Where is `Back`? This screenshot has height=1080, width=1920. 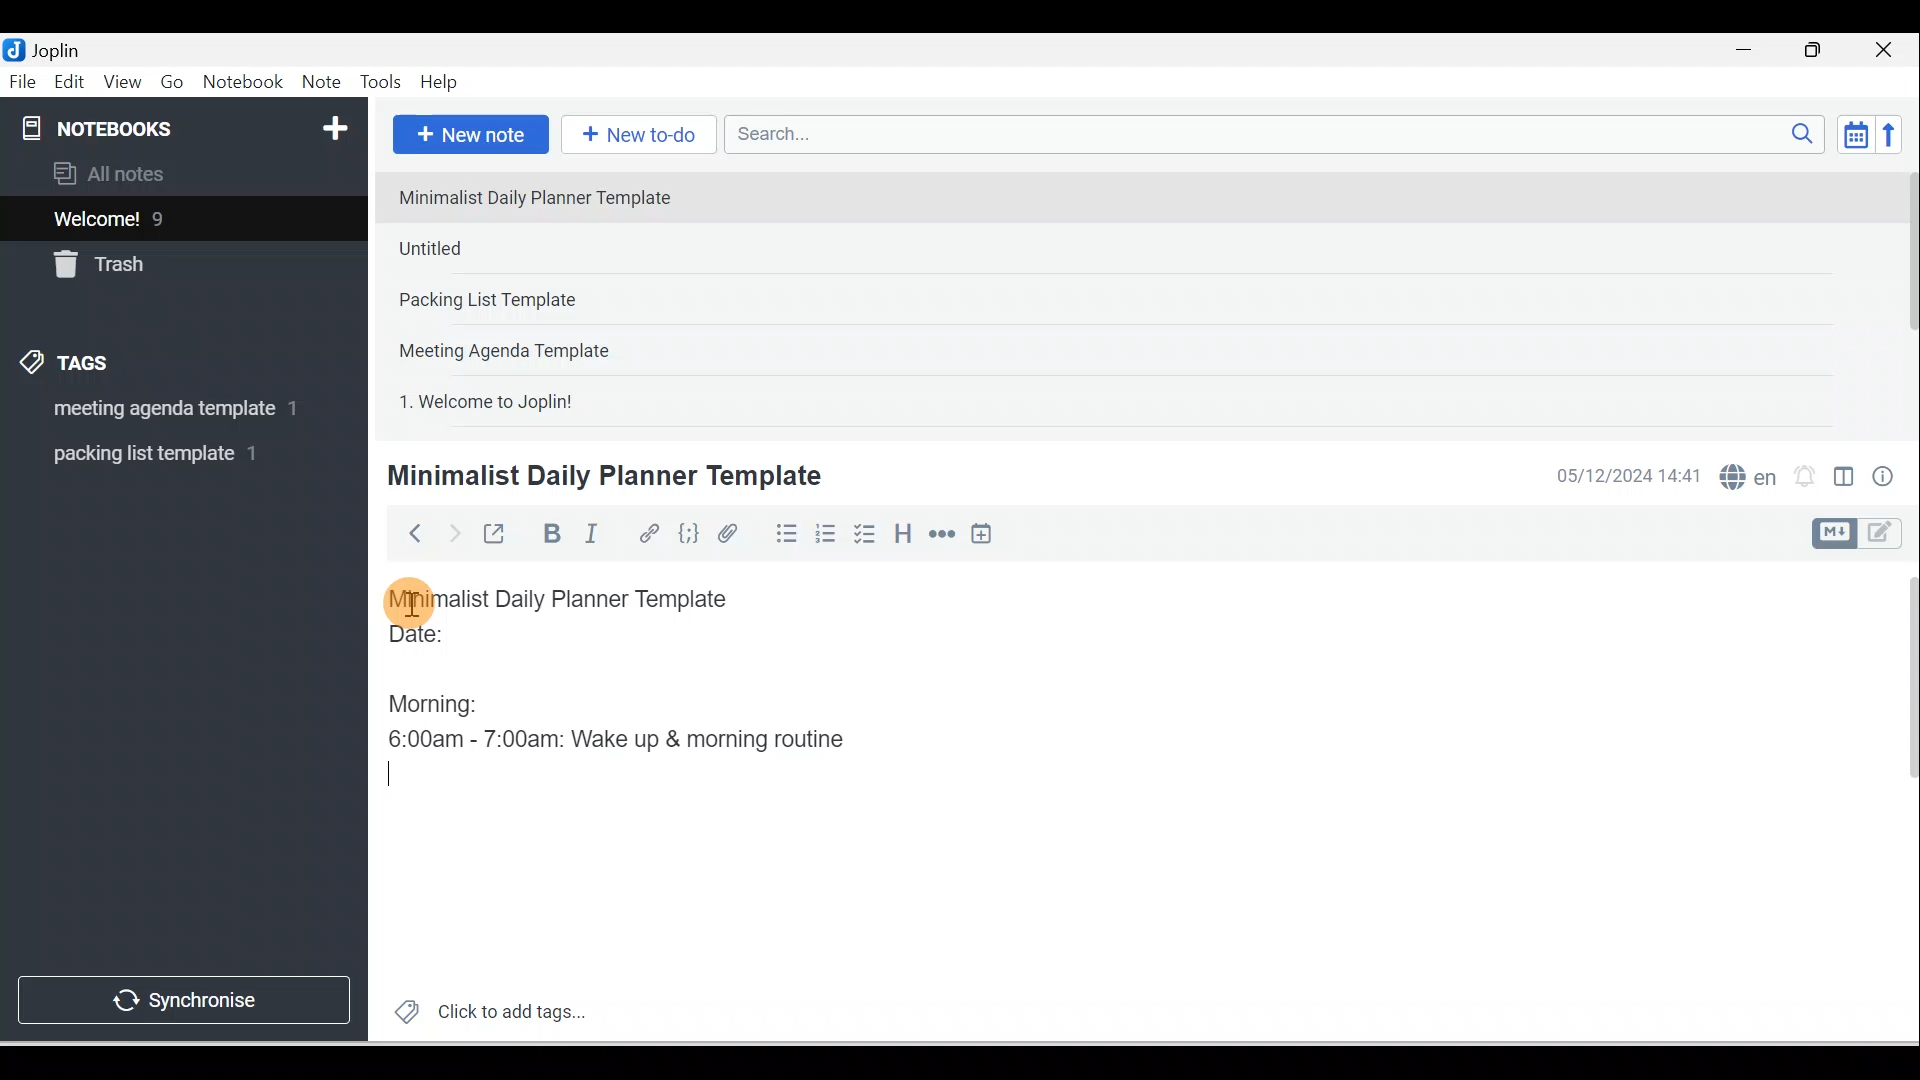 Back is located at coordinates (406, 533).